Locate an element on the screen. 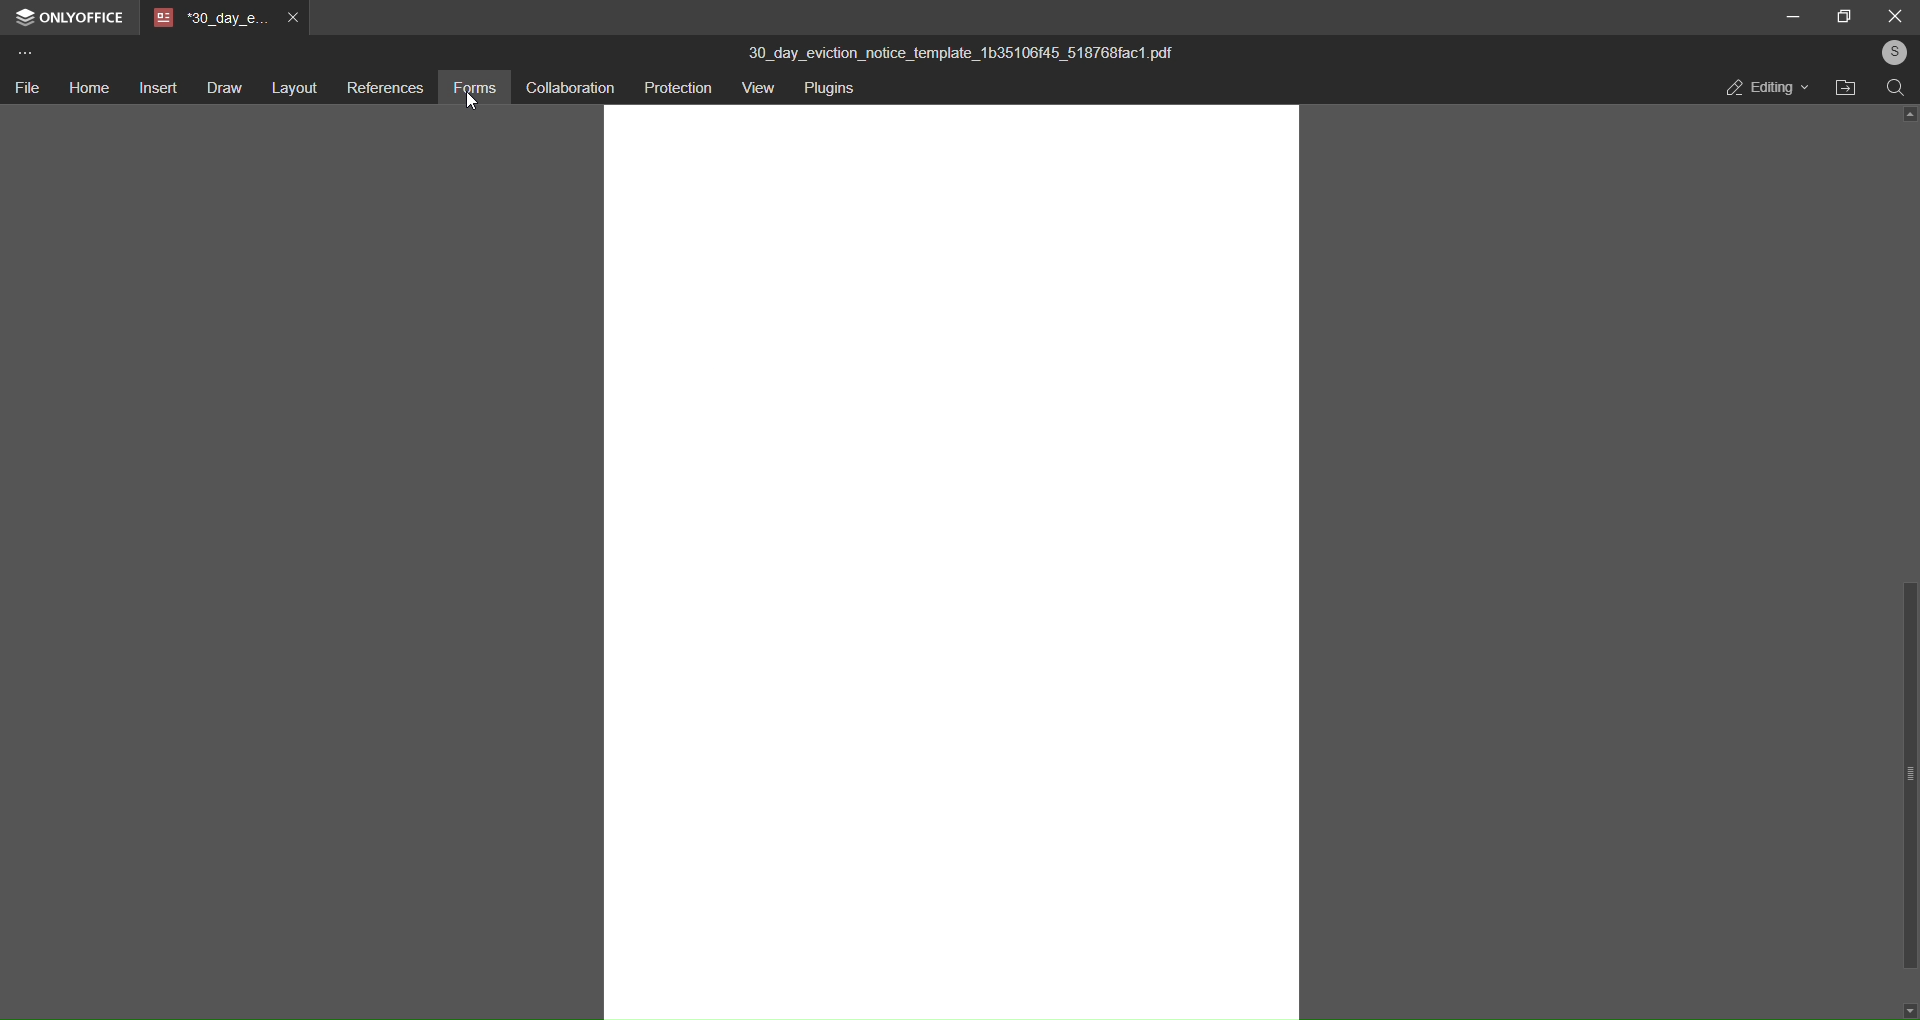 This screenshot has width=1920, height=1020. logo is located at coordinates (23, 16).